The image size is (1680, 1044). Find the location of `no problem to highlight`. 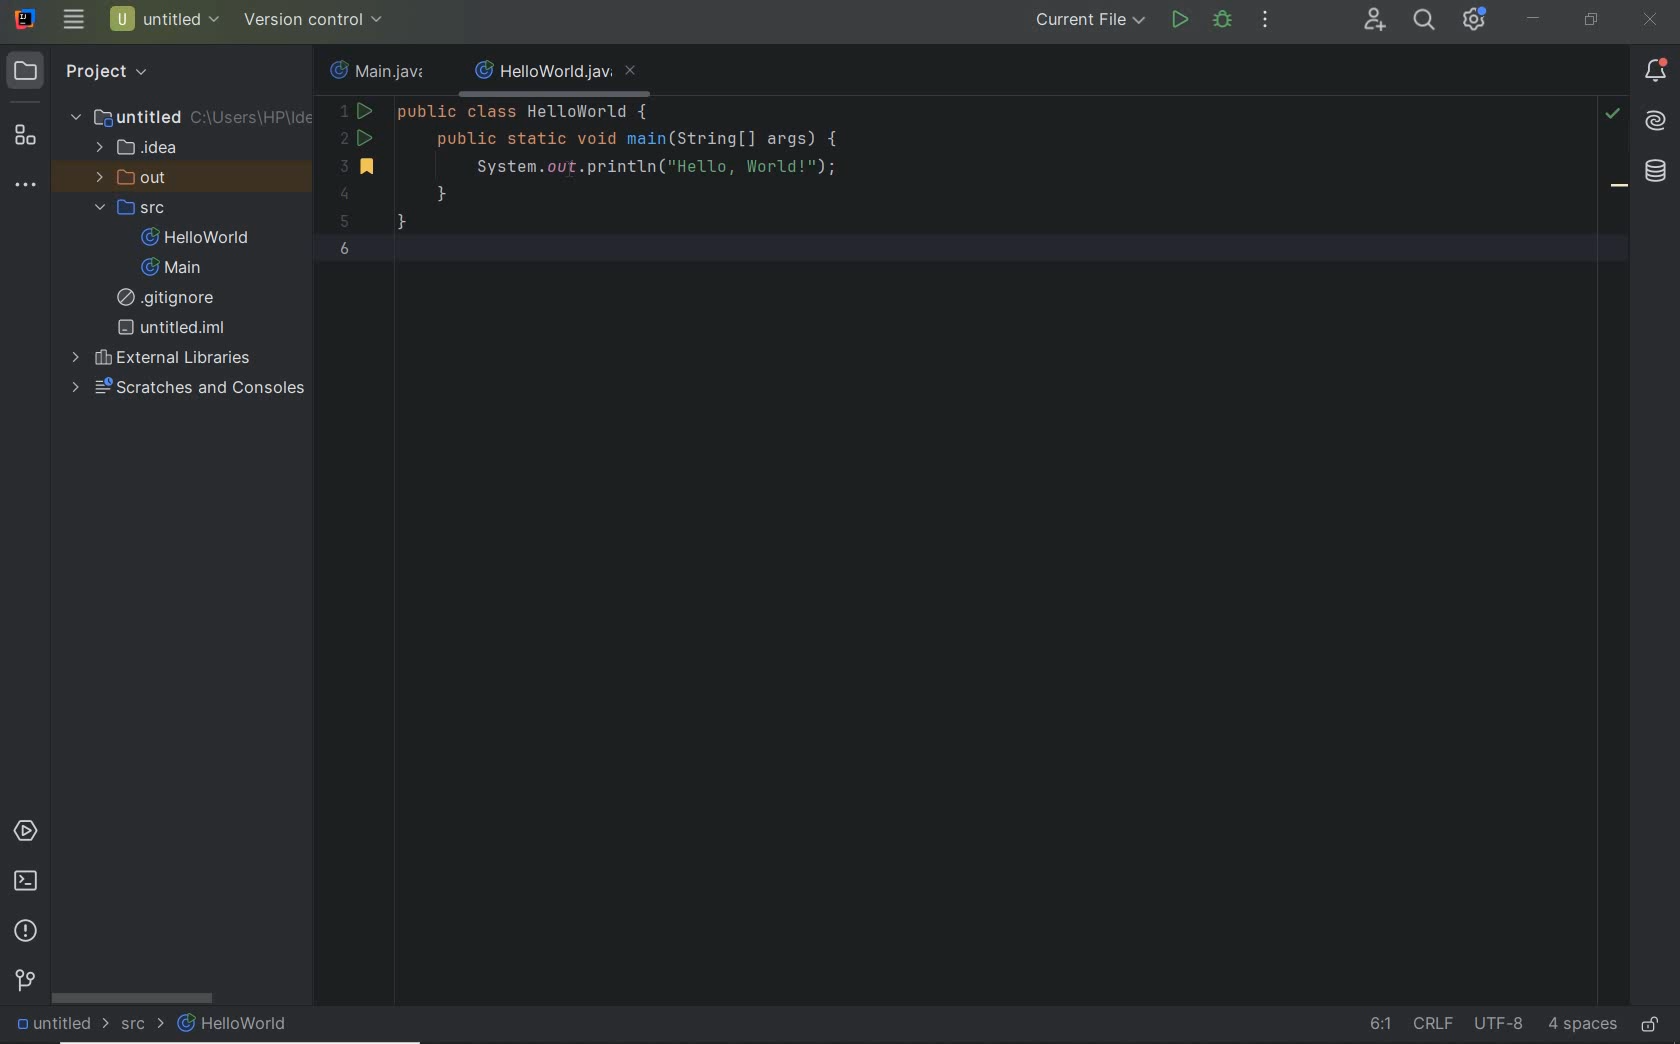

no problem to highlight is located at coordinates (1612, 113).